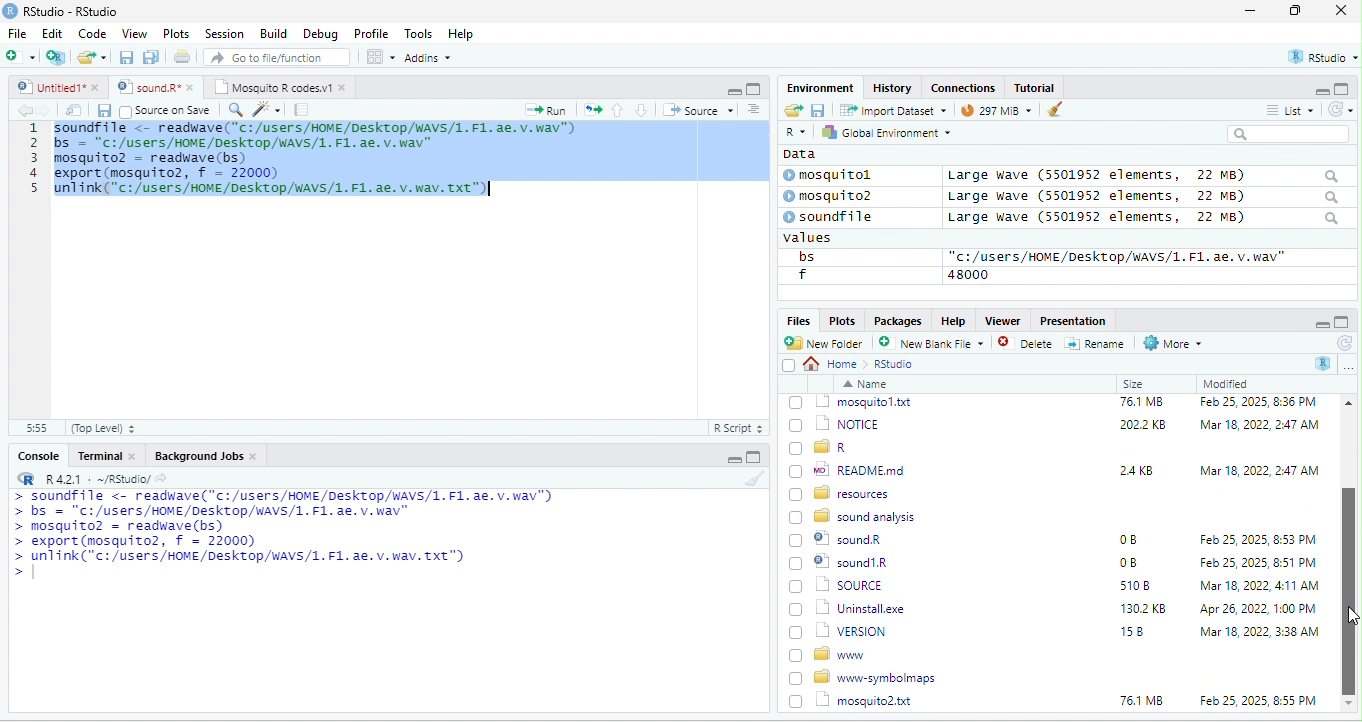 The image size is (1362, 722). What do you see at coordinates (153, 58) in the screenshot?
I see `save as` at bounding box center [153, 58].